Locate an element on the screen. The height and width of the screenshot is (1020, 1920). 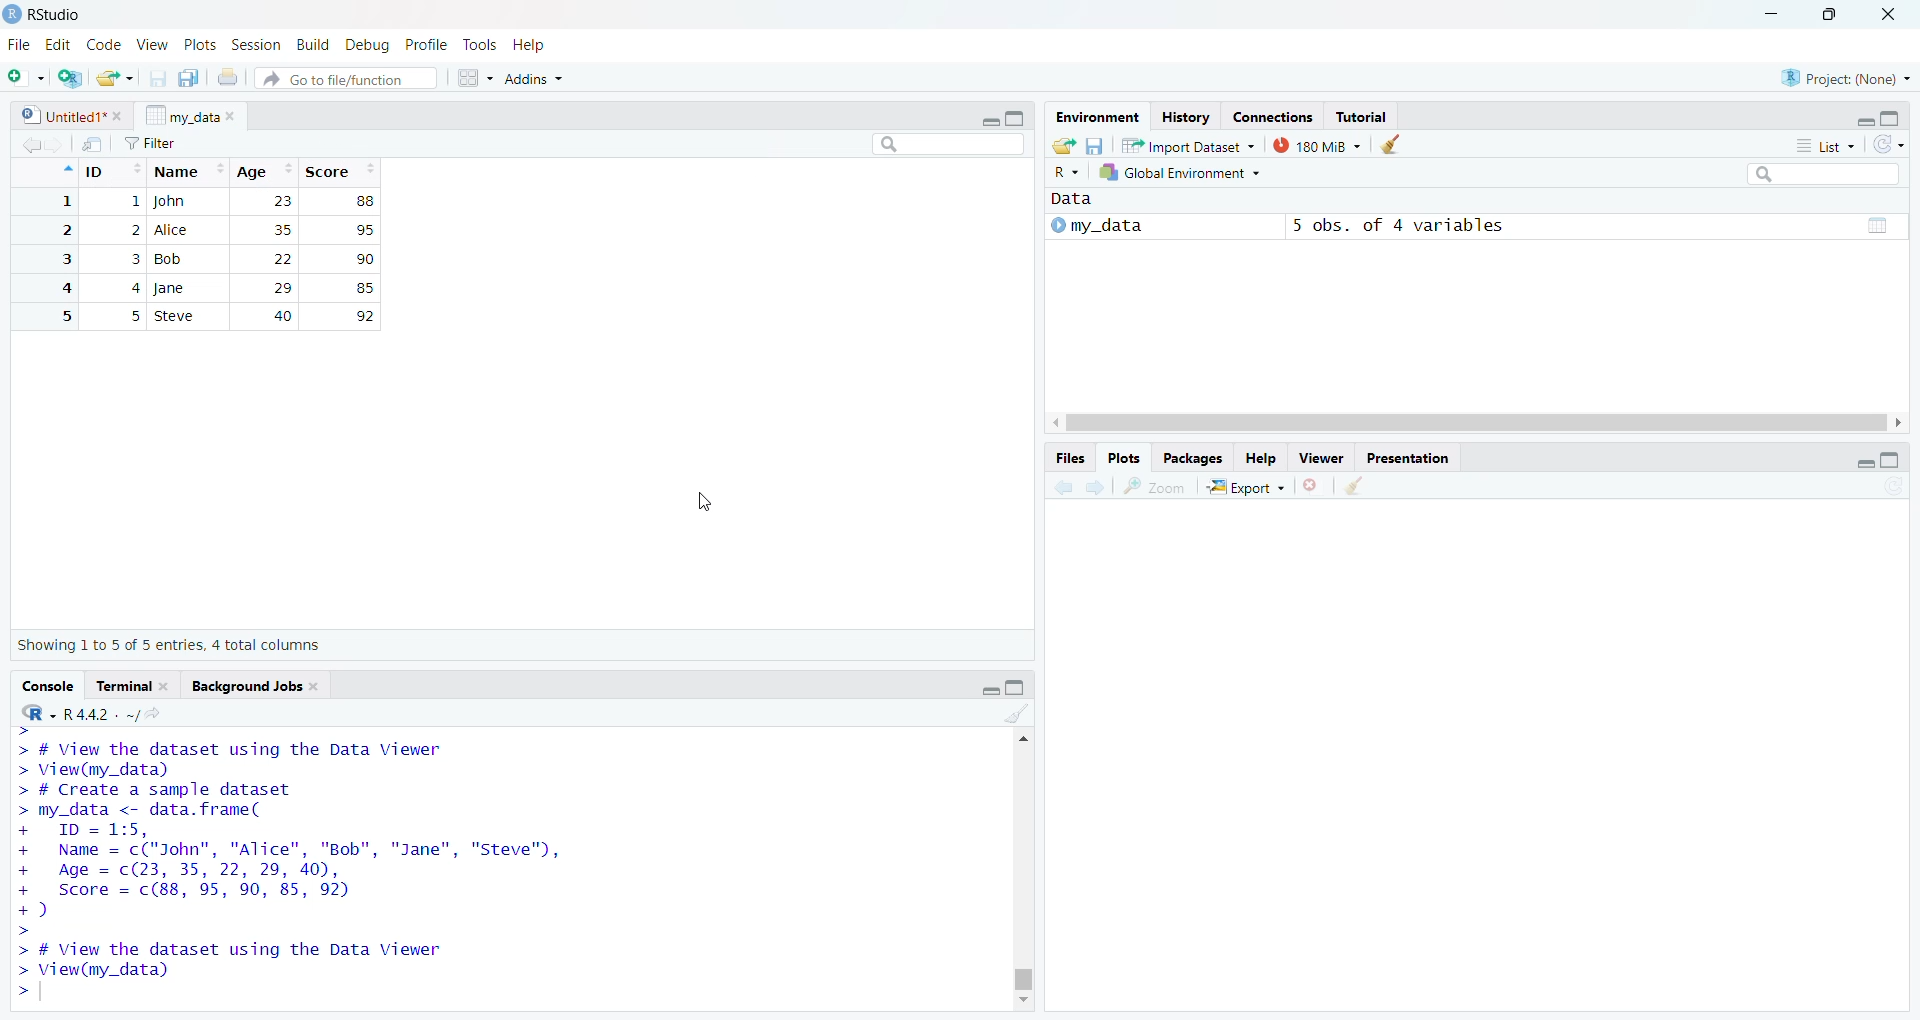
Edit is located at coordinates (60, 45).